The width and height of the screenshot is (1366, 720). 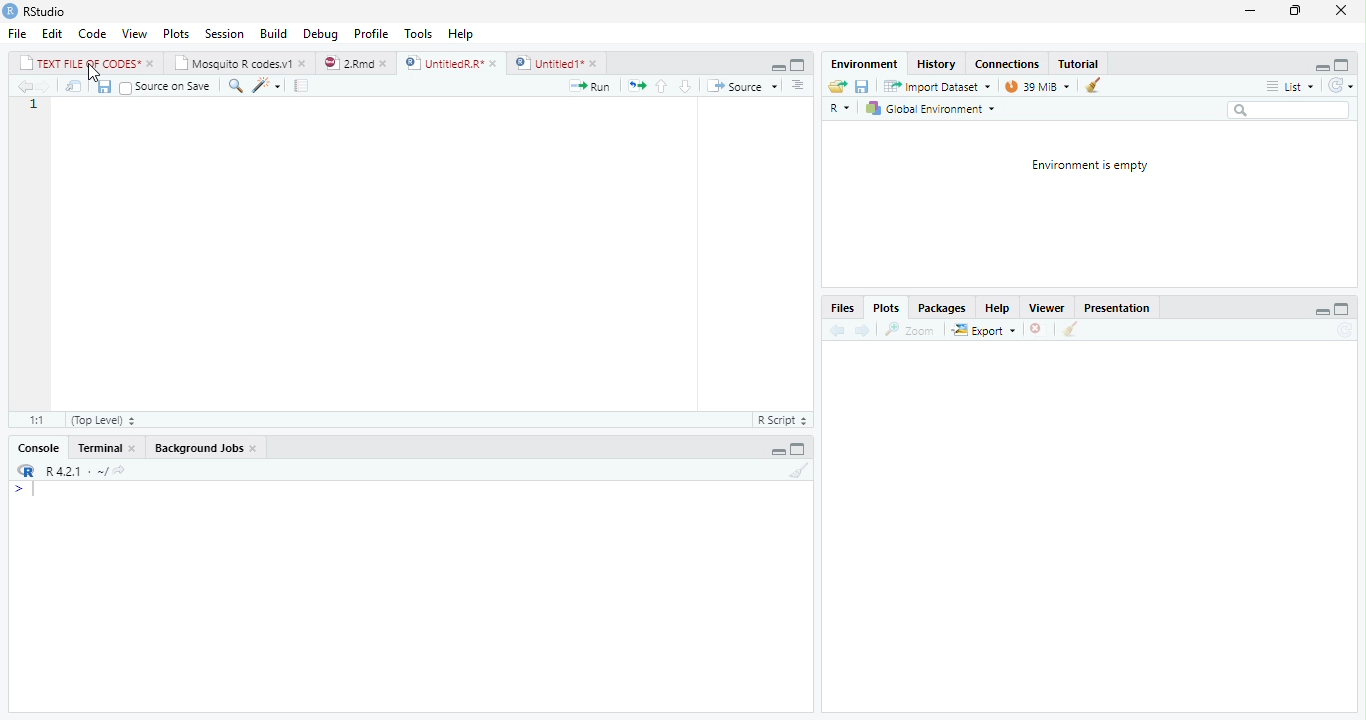 What do you see at coordinates (1071, 330) in the screenshot?
I see `Clean` at bounding box center [1071, 330].